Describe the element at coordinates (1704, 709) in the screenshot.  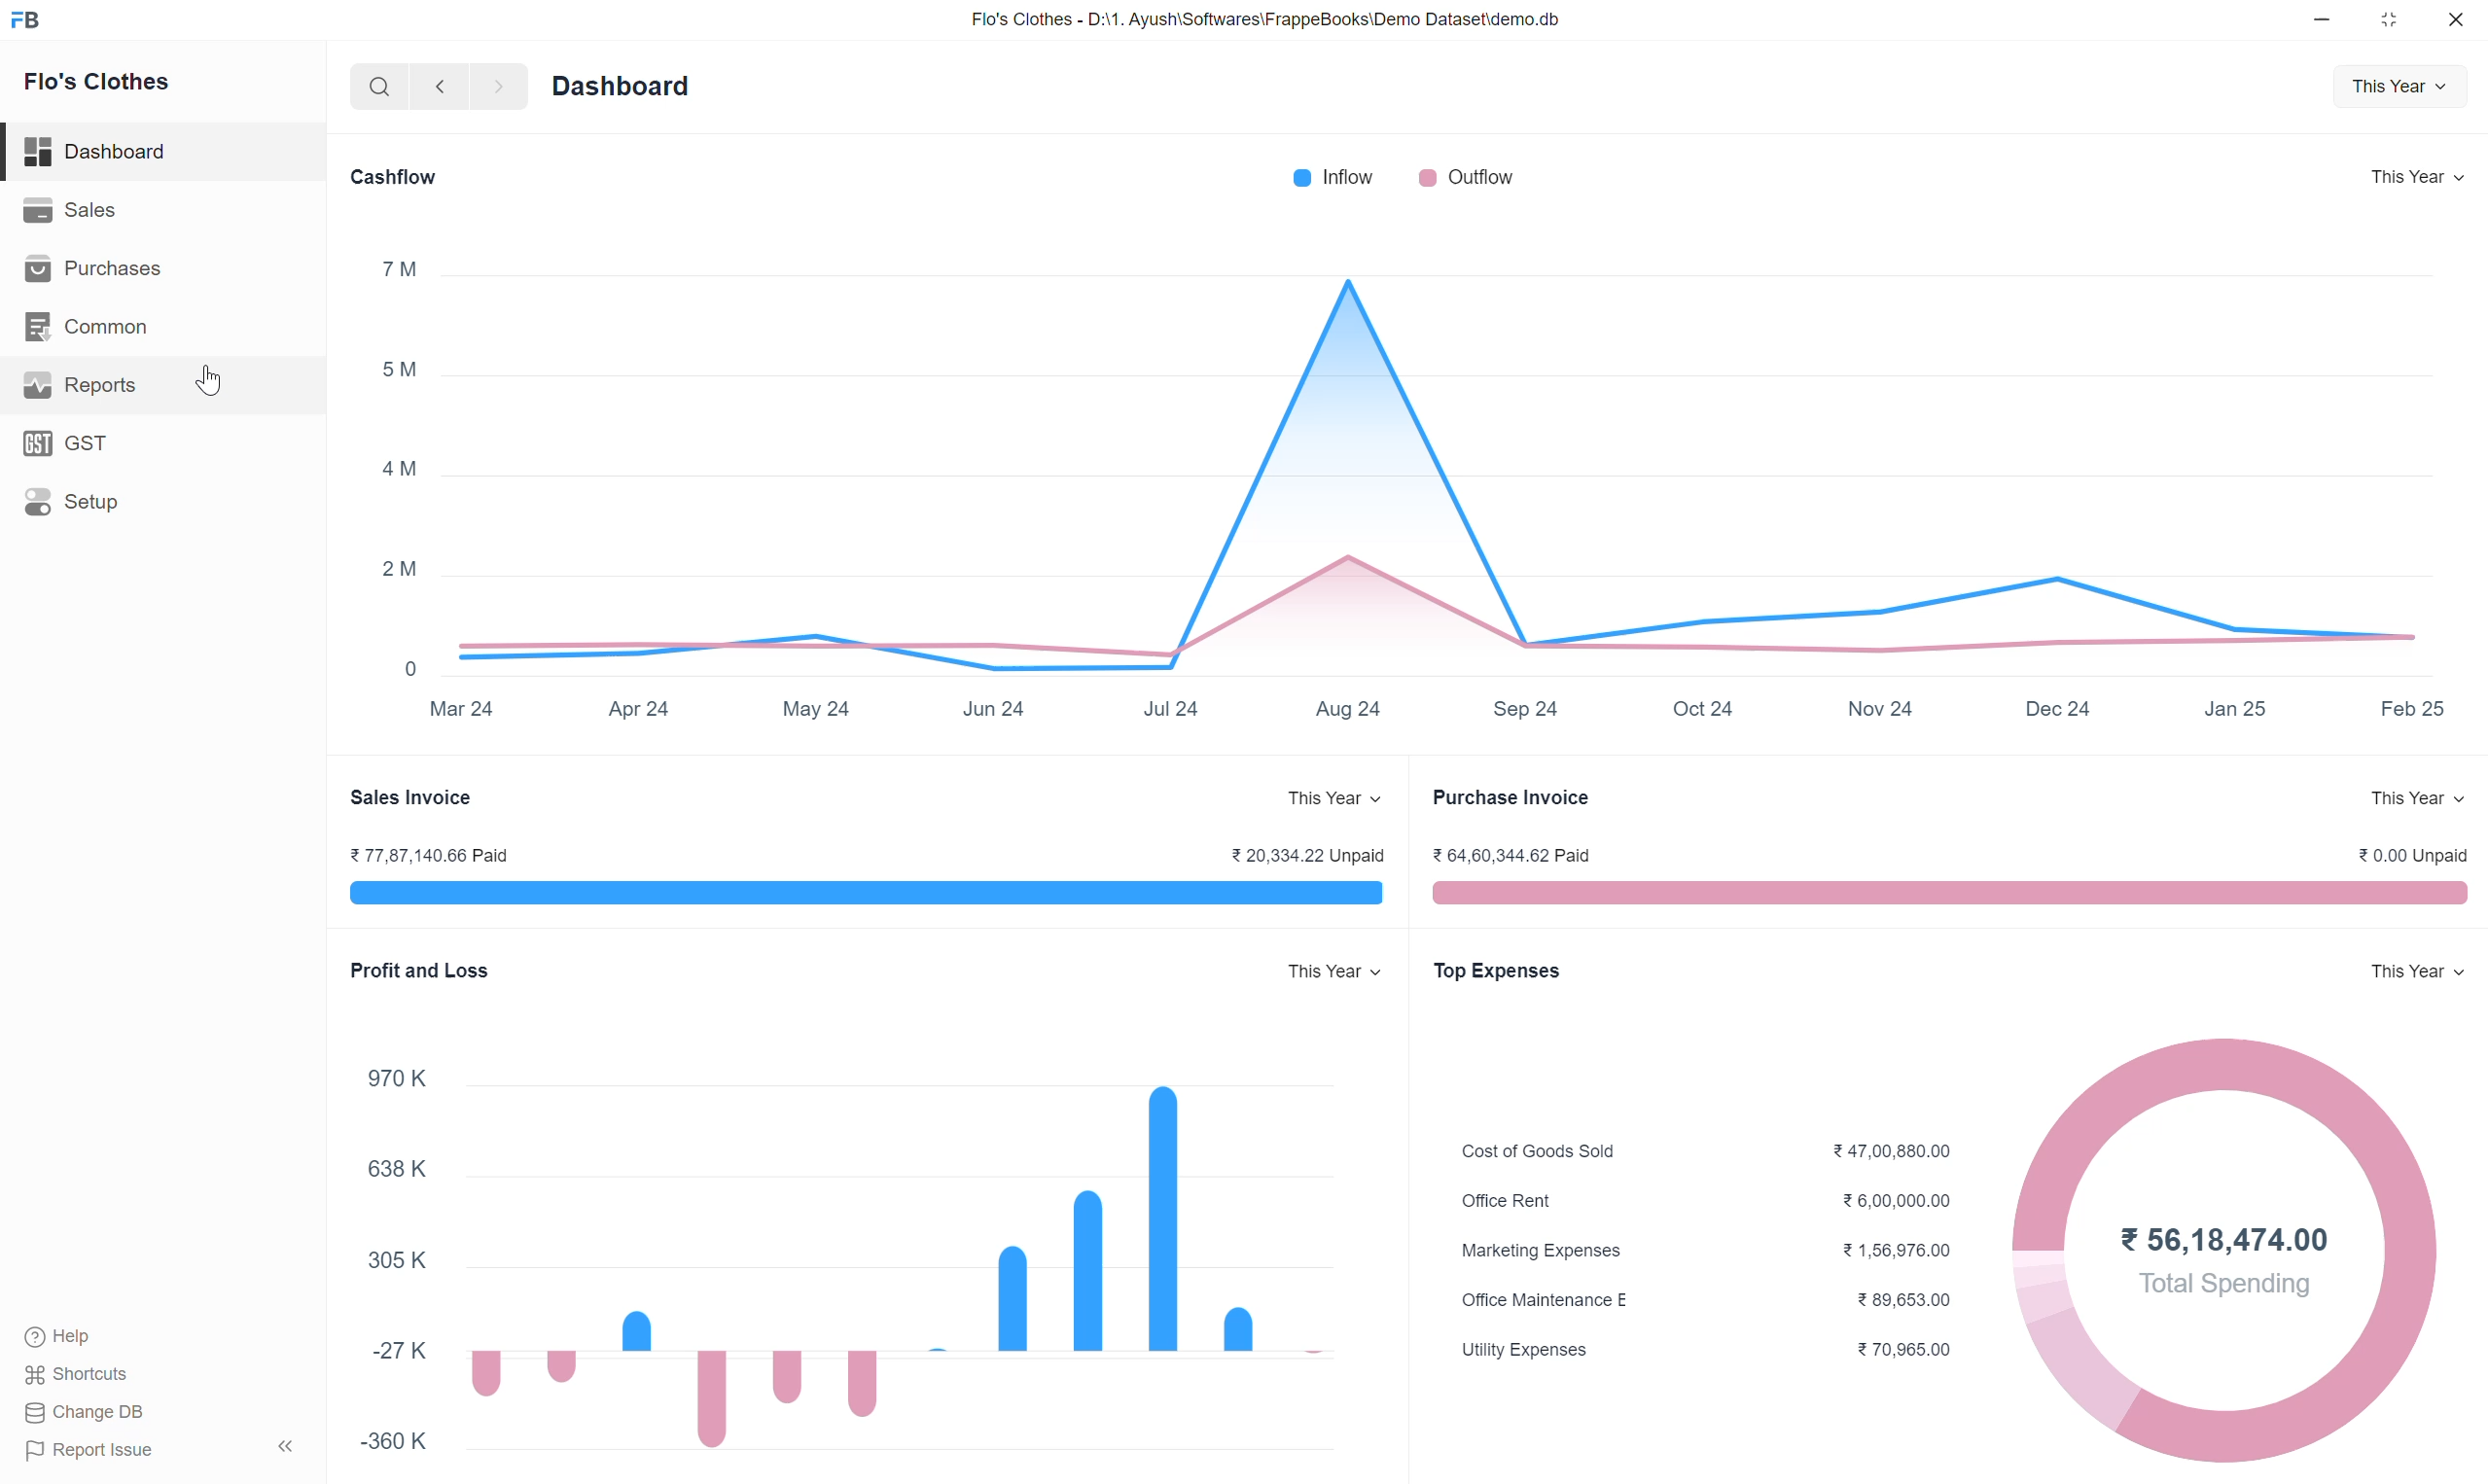
I see `oct 24` at that location.